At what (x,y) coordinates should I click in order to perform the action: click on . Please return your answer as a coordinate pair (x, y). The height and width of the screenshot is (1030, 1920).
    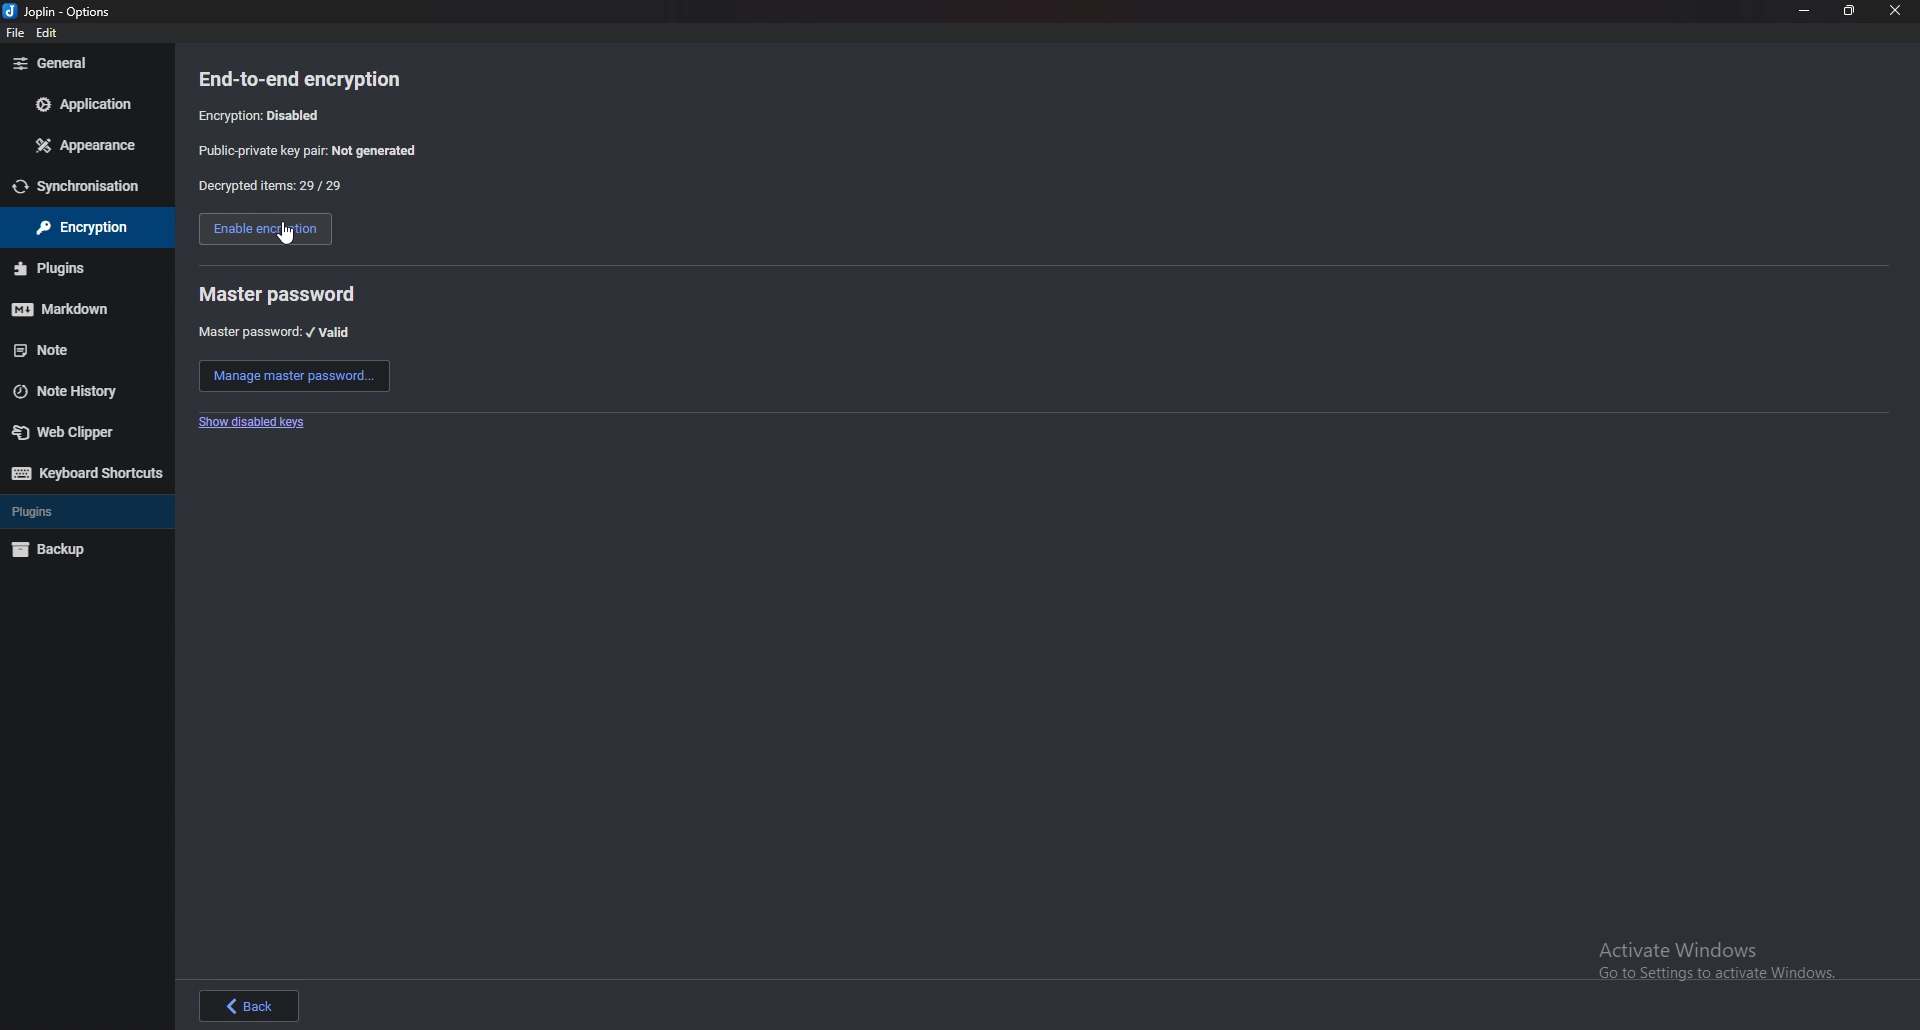
    Looking at the image, I should click on (13, 33).